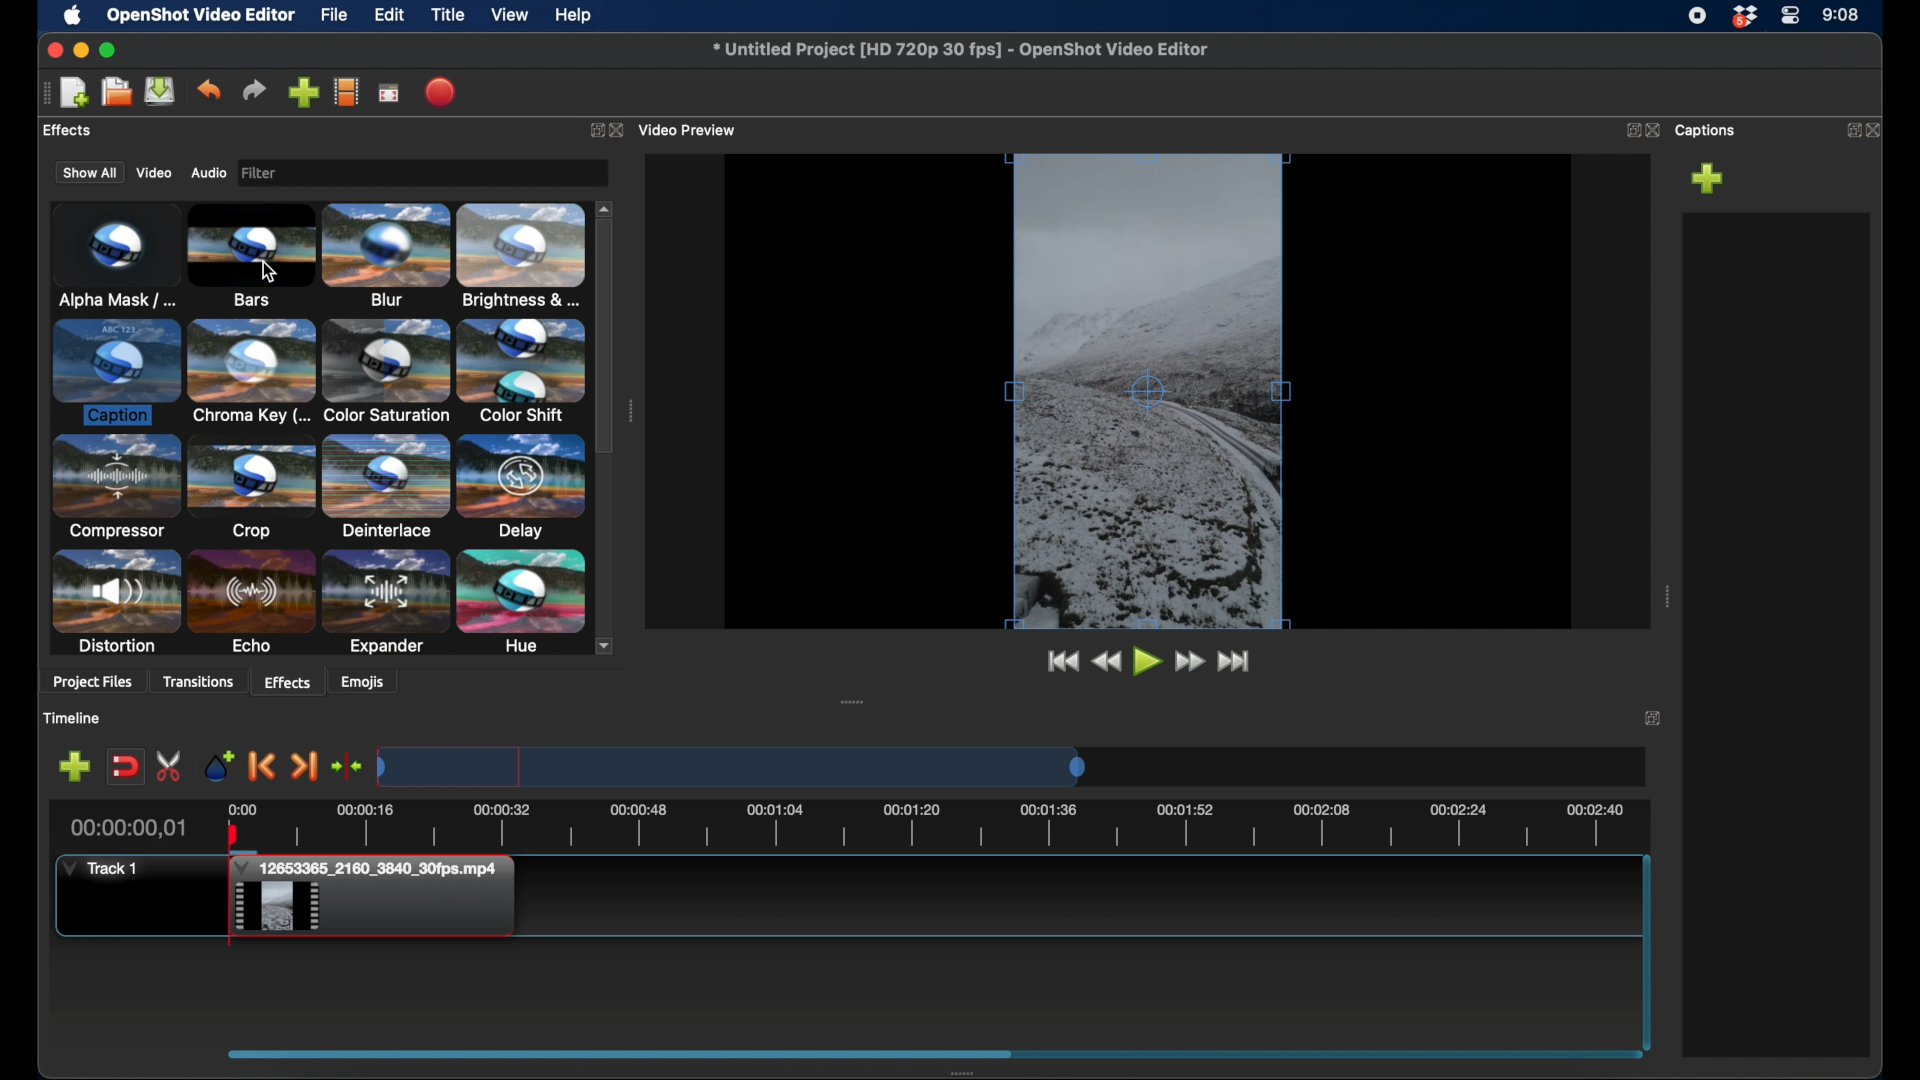 This screenshot has height=1080, width=1920. I want to click on add marker, so click(221, 766).